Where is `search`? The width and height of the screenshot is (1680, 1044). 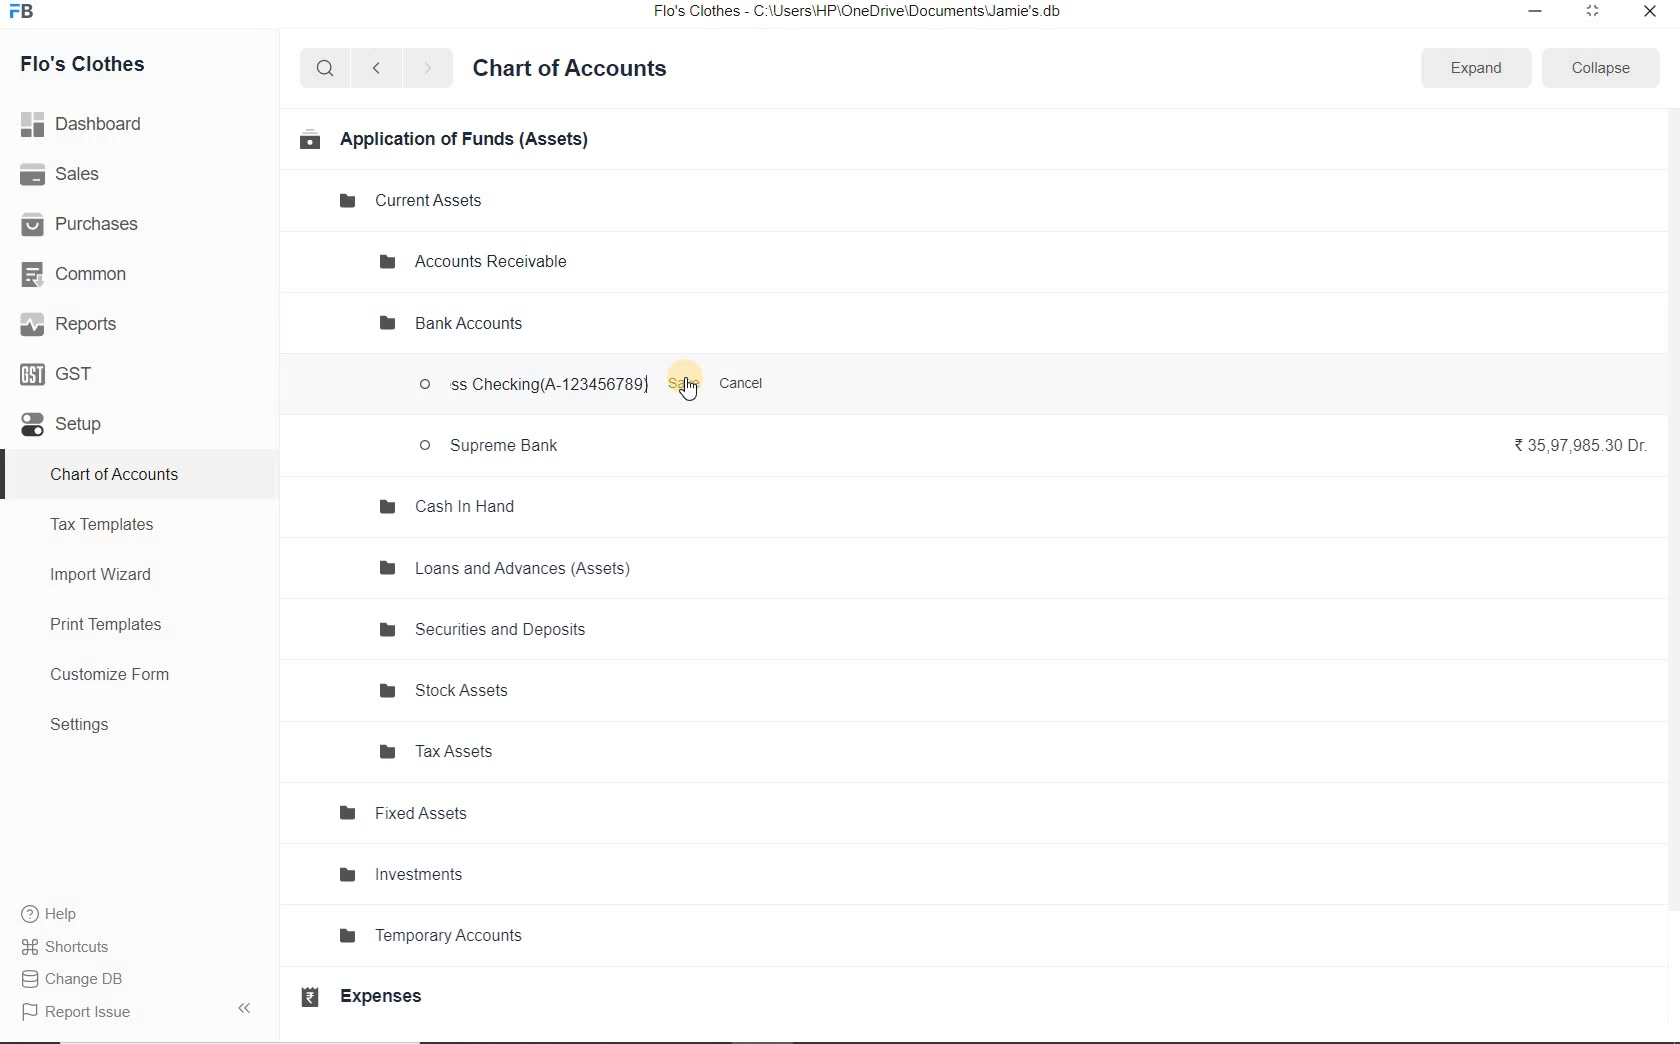
search is located at coordinates (326, 69).